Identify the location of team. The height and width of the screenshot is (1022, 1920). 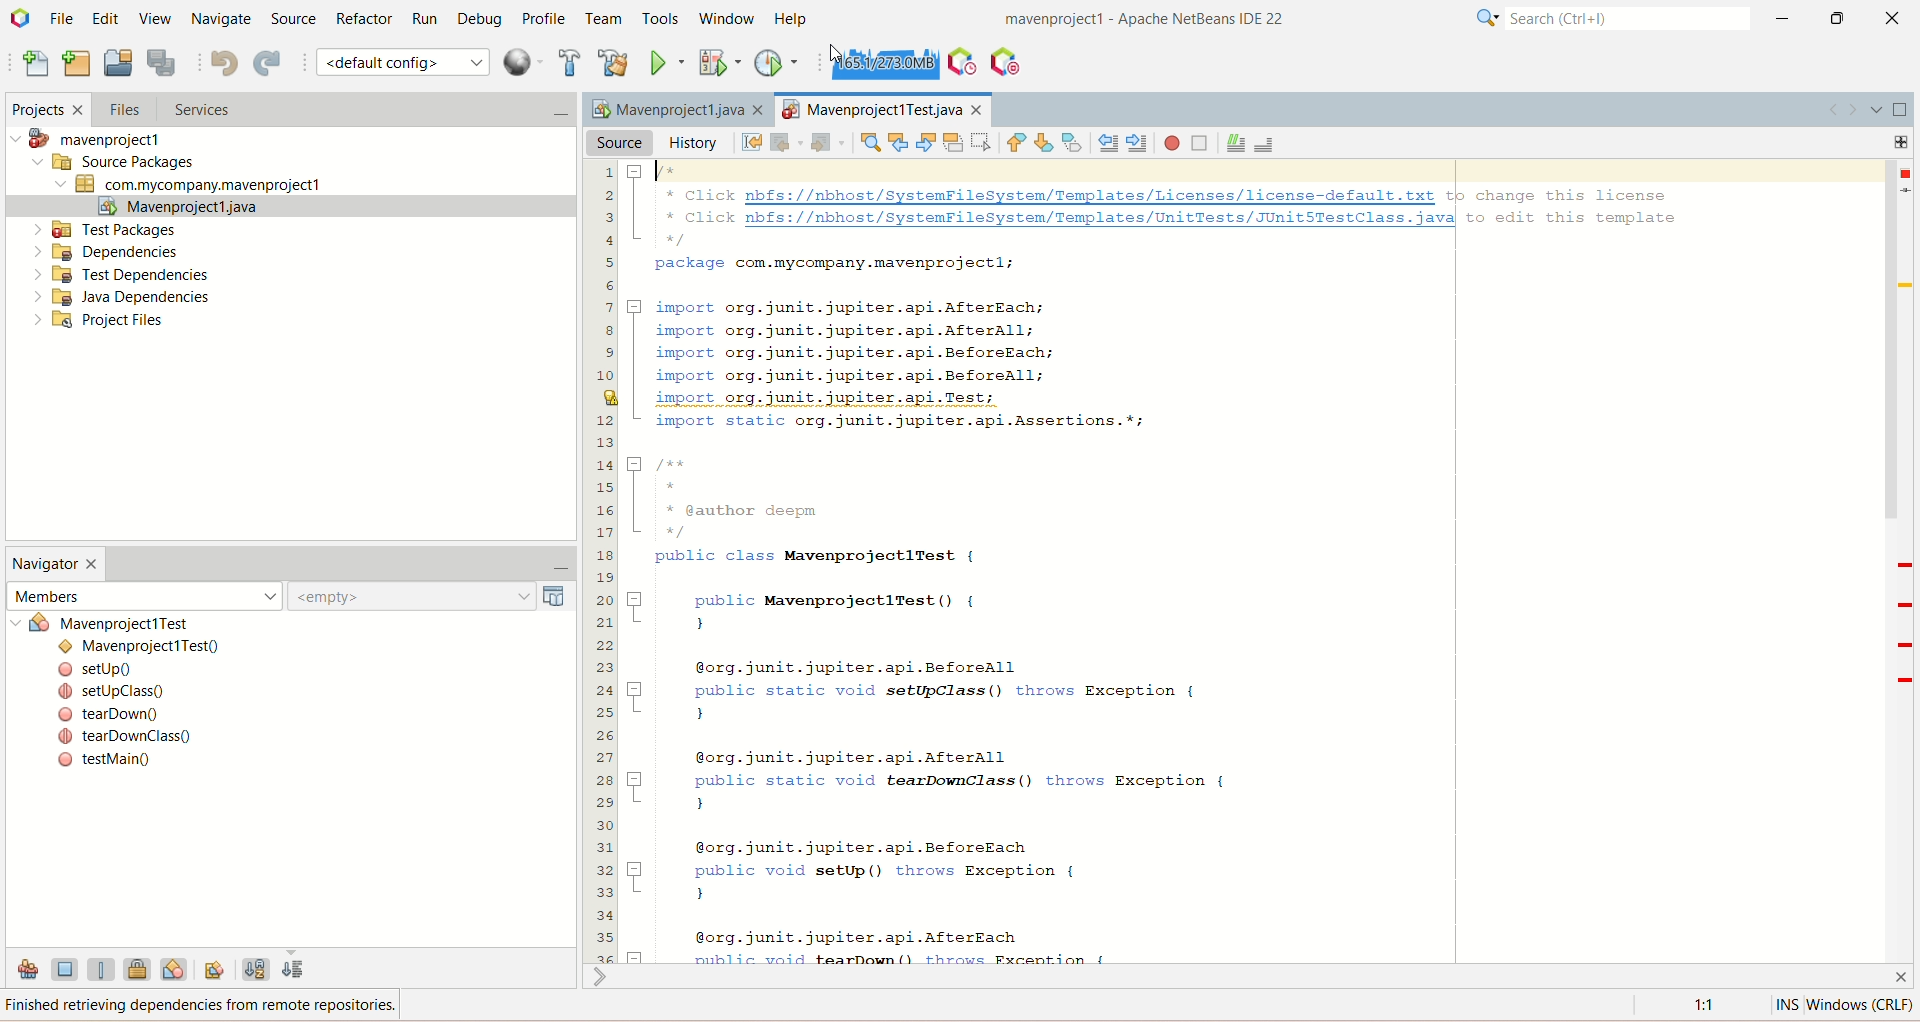
(605, 20).